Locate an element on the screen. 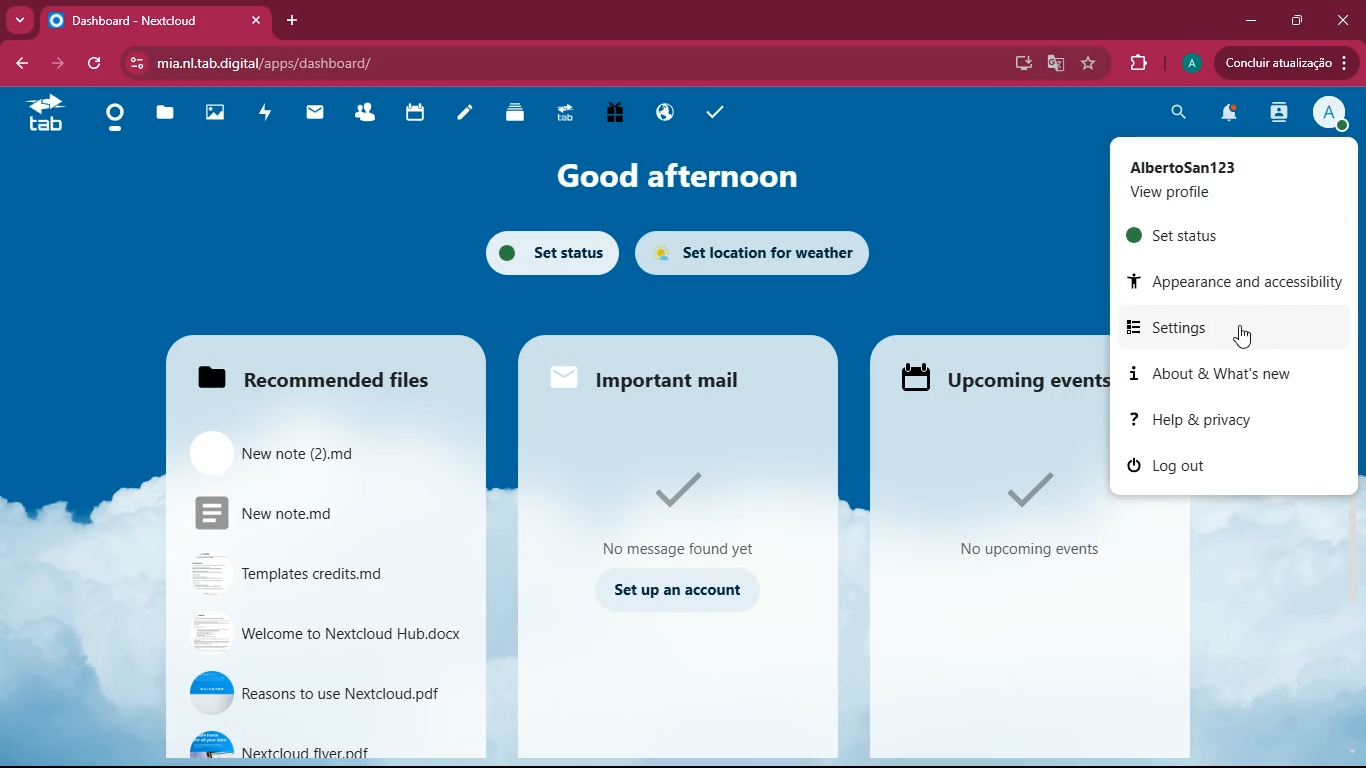 Image resolution: width=1366 pixels, height=768 pixels. events is located at coordinates (1019, 519).